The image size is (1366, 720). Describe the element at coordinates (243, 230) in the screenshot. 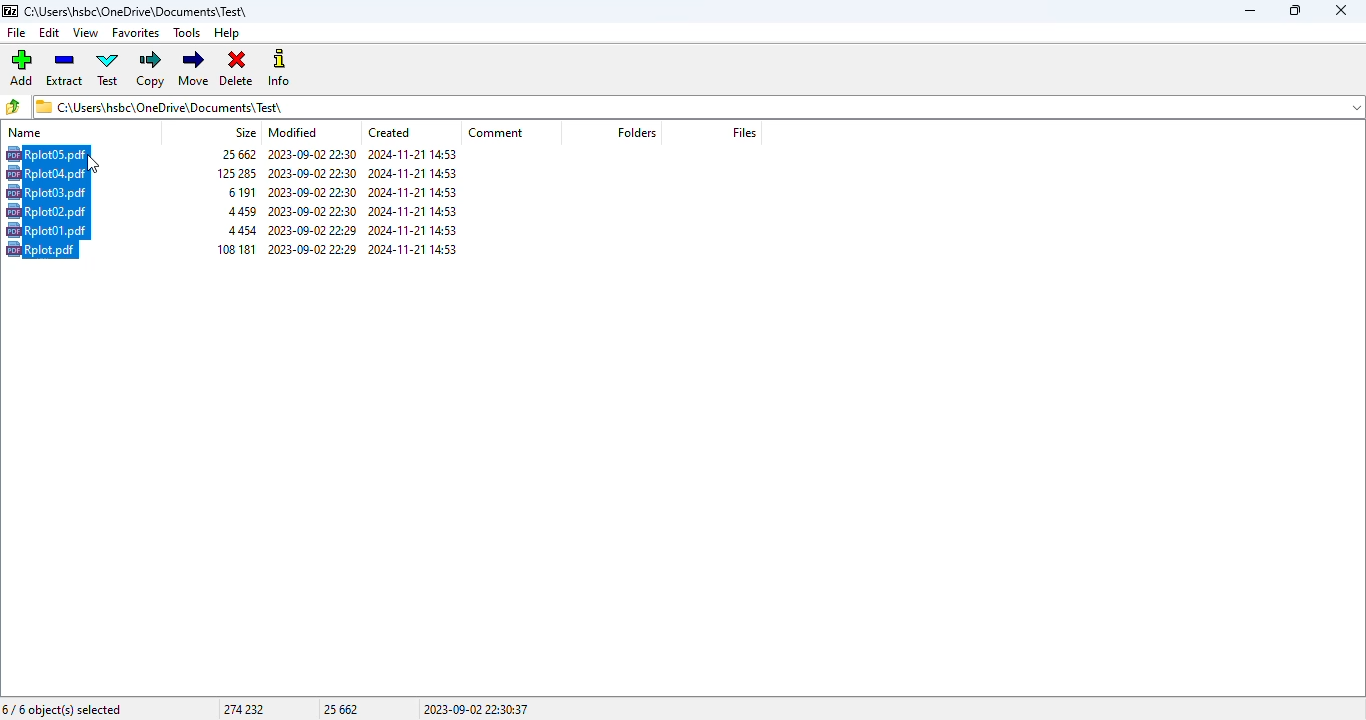

I see `size` at that location.